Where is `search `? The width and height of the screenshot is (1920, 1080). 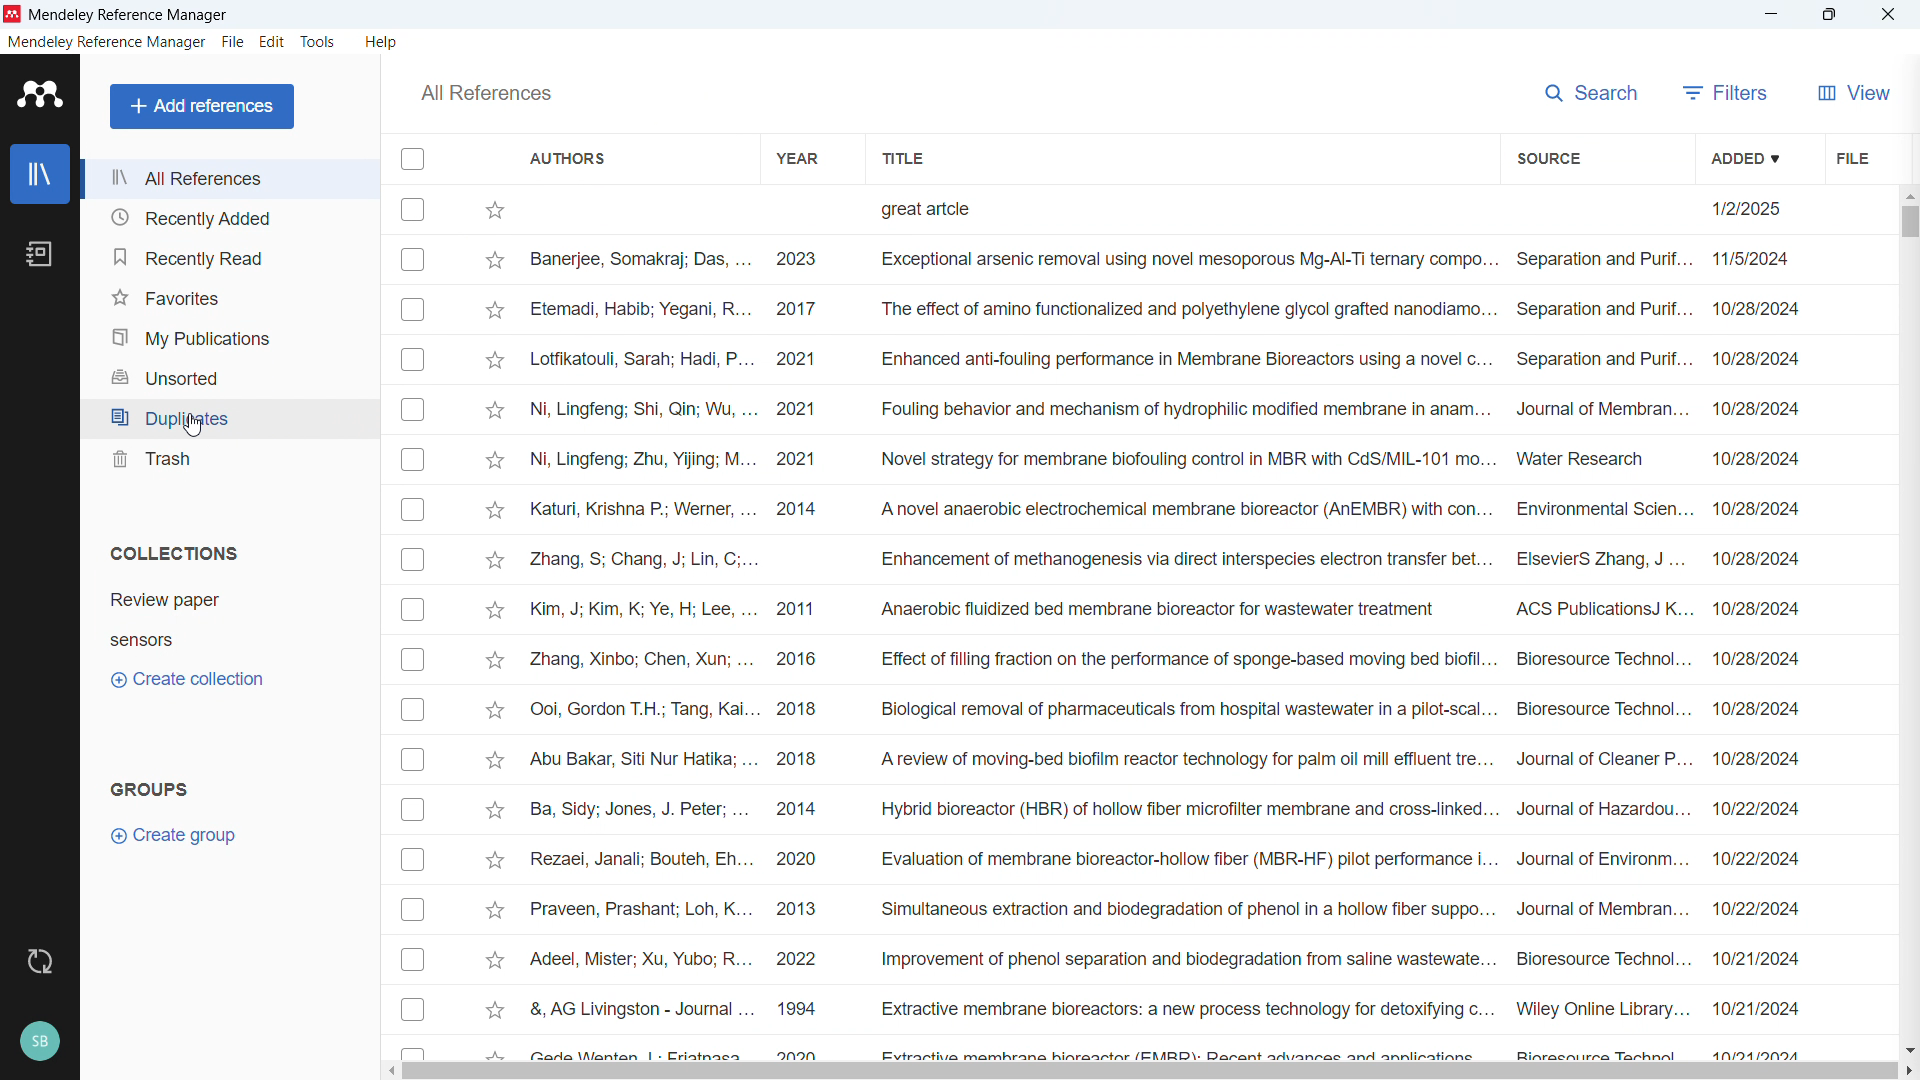
search  is located at coordinates (1588, 92).